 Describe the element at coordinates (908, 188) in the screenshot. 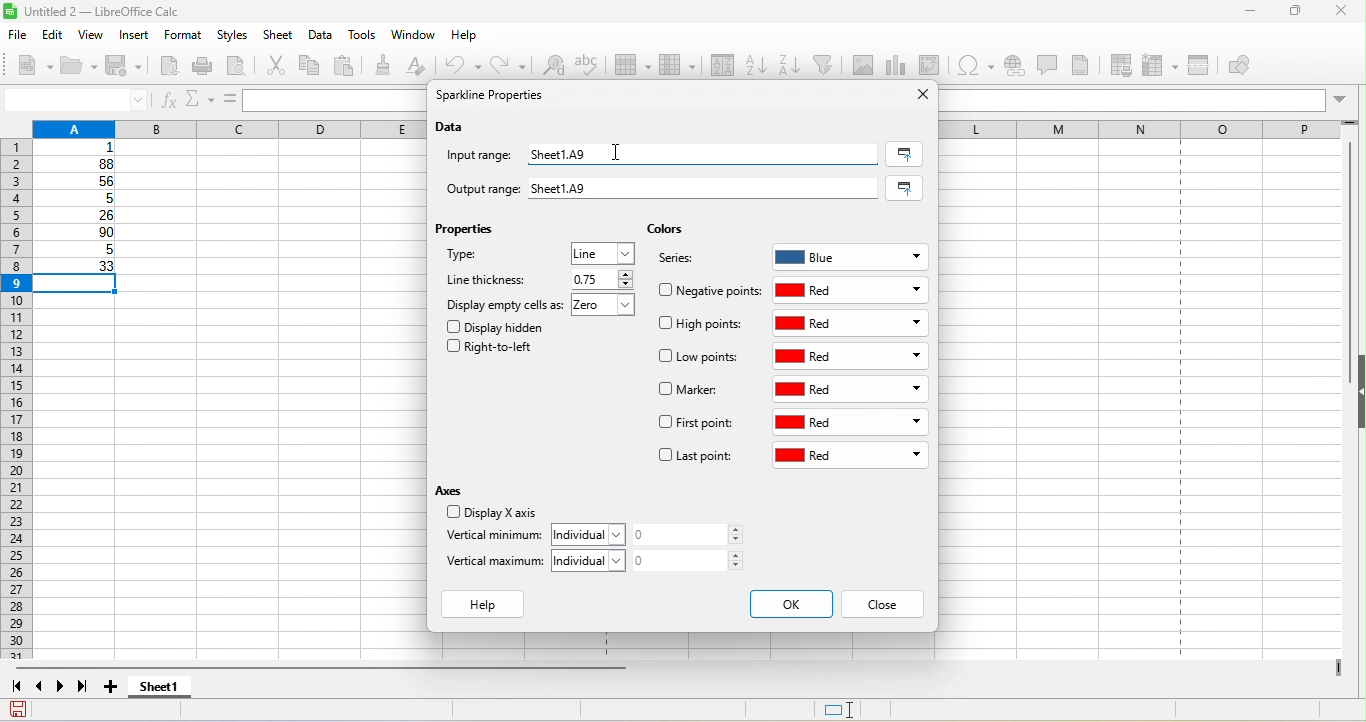

I see `selected range` at that location.